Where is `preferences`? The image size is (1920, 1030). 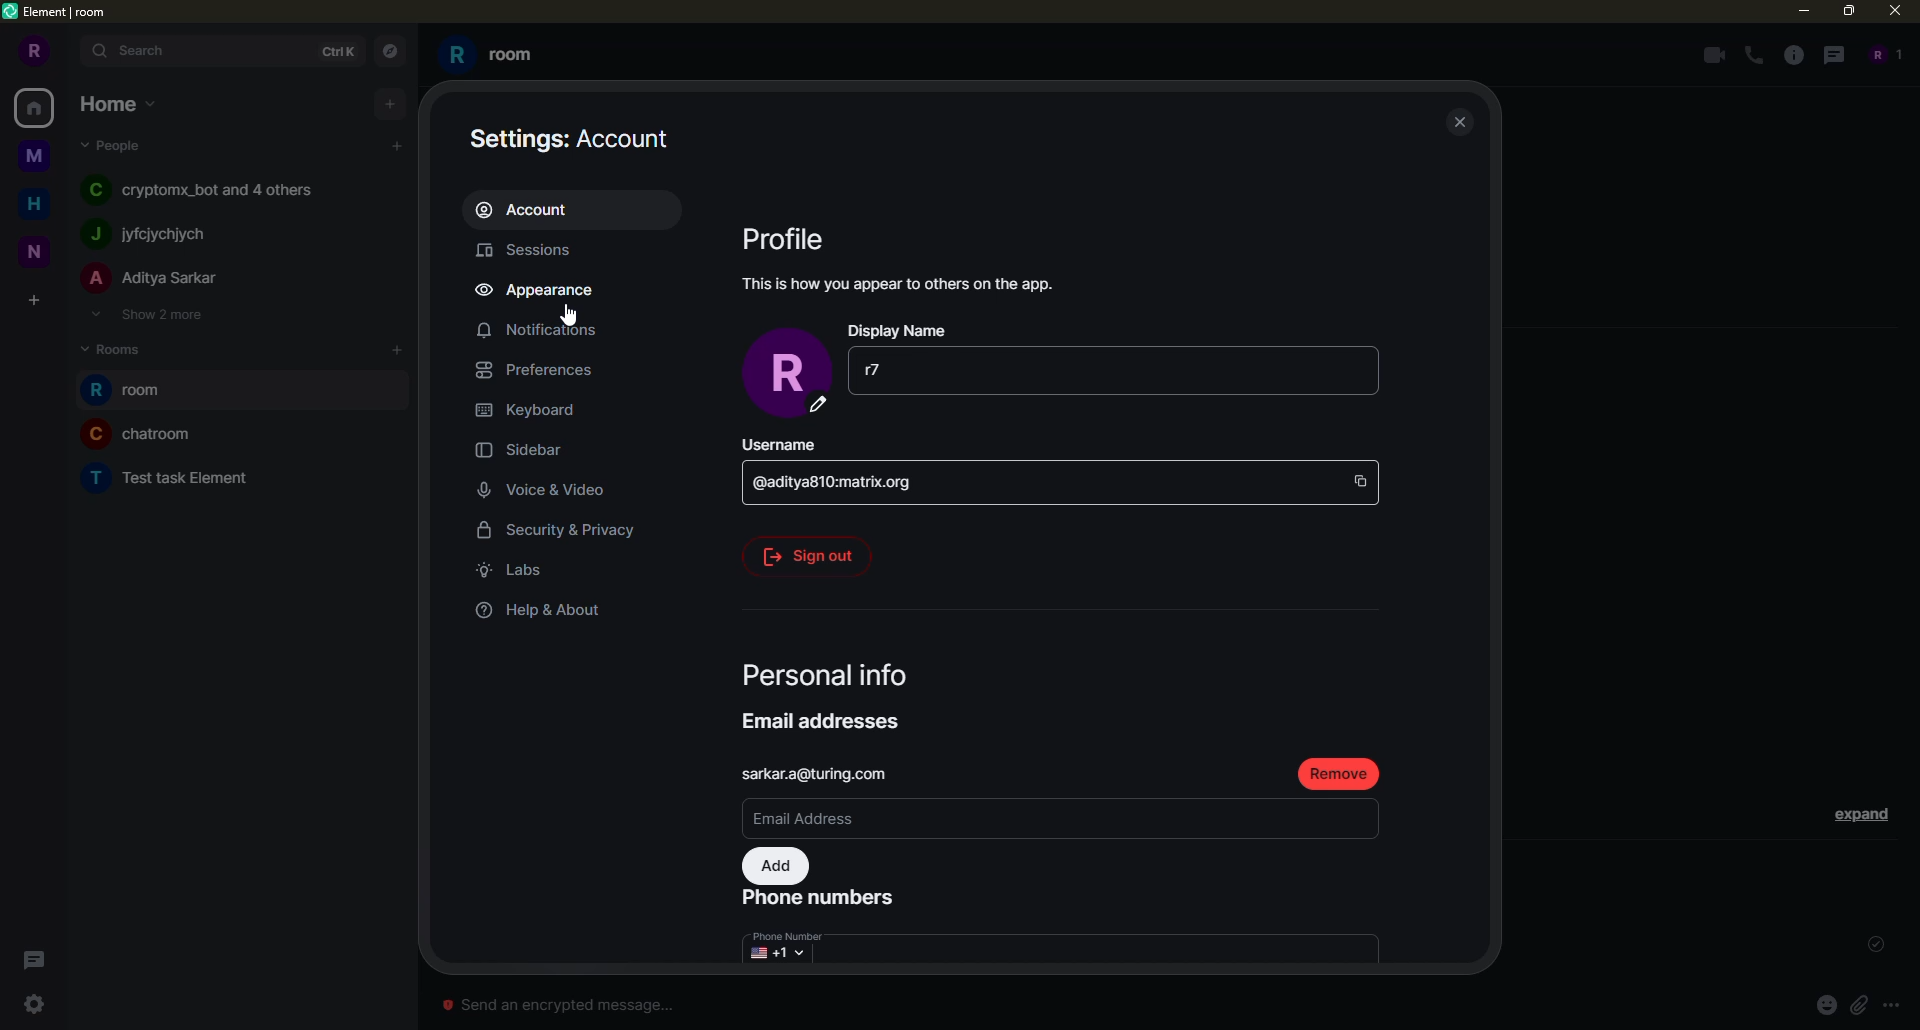 preferences is located at coordinates (543, 370).